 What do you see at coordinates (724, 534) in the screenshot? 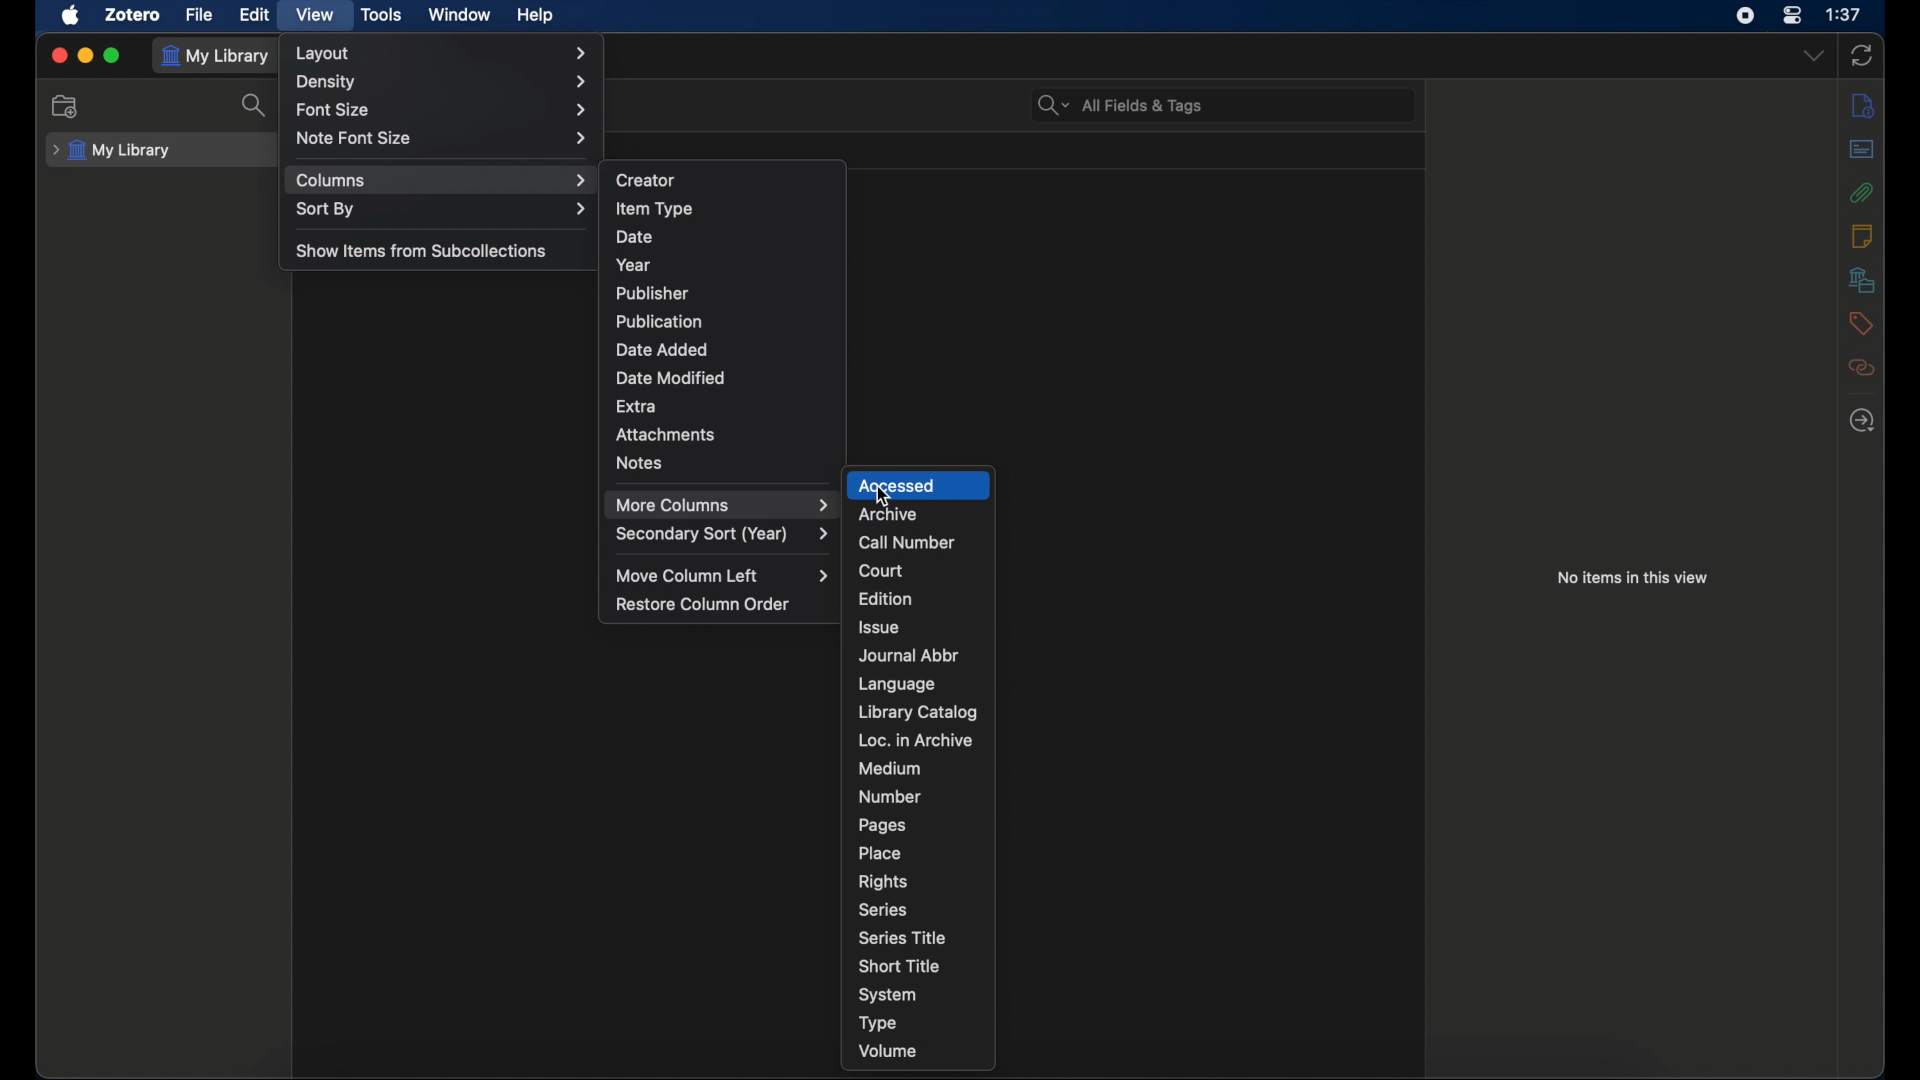
I see `secondary sort` at bounding box center [724, 534].